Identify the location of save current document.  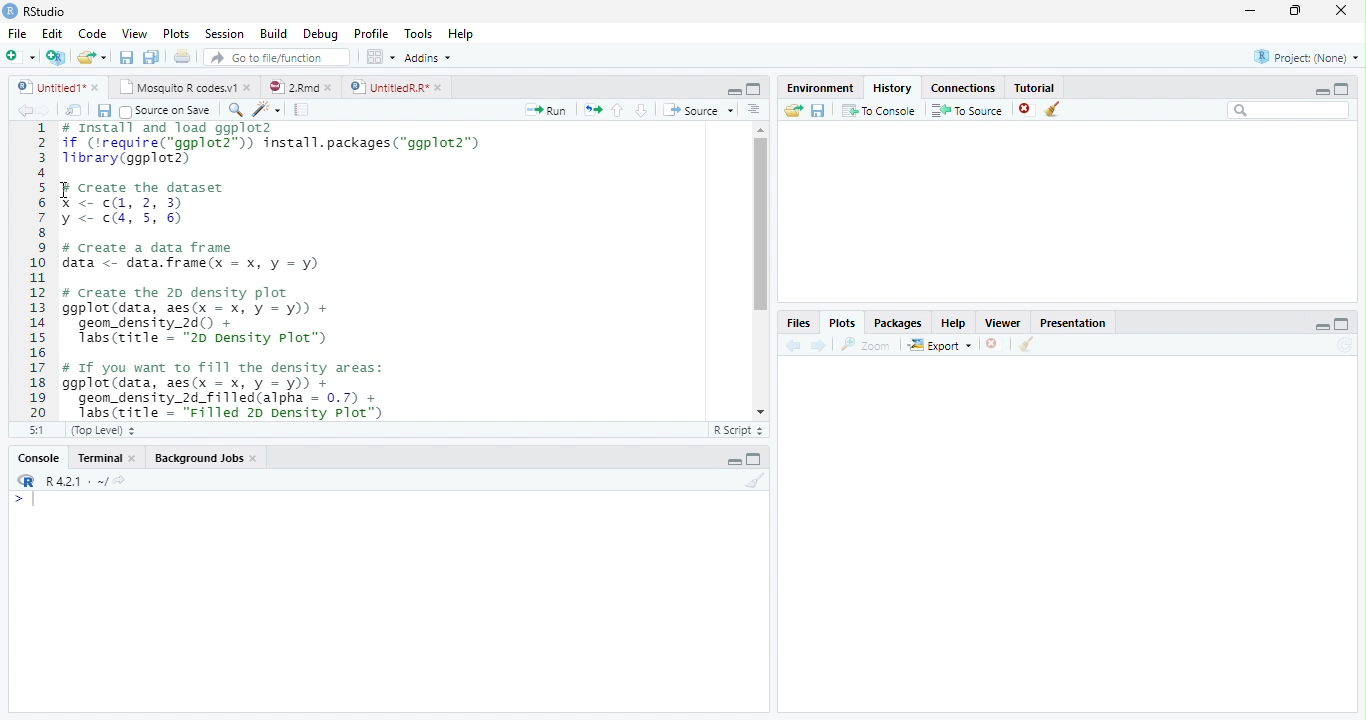
(125, 57).